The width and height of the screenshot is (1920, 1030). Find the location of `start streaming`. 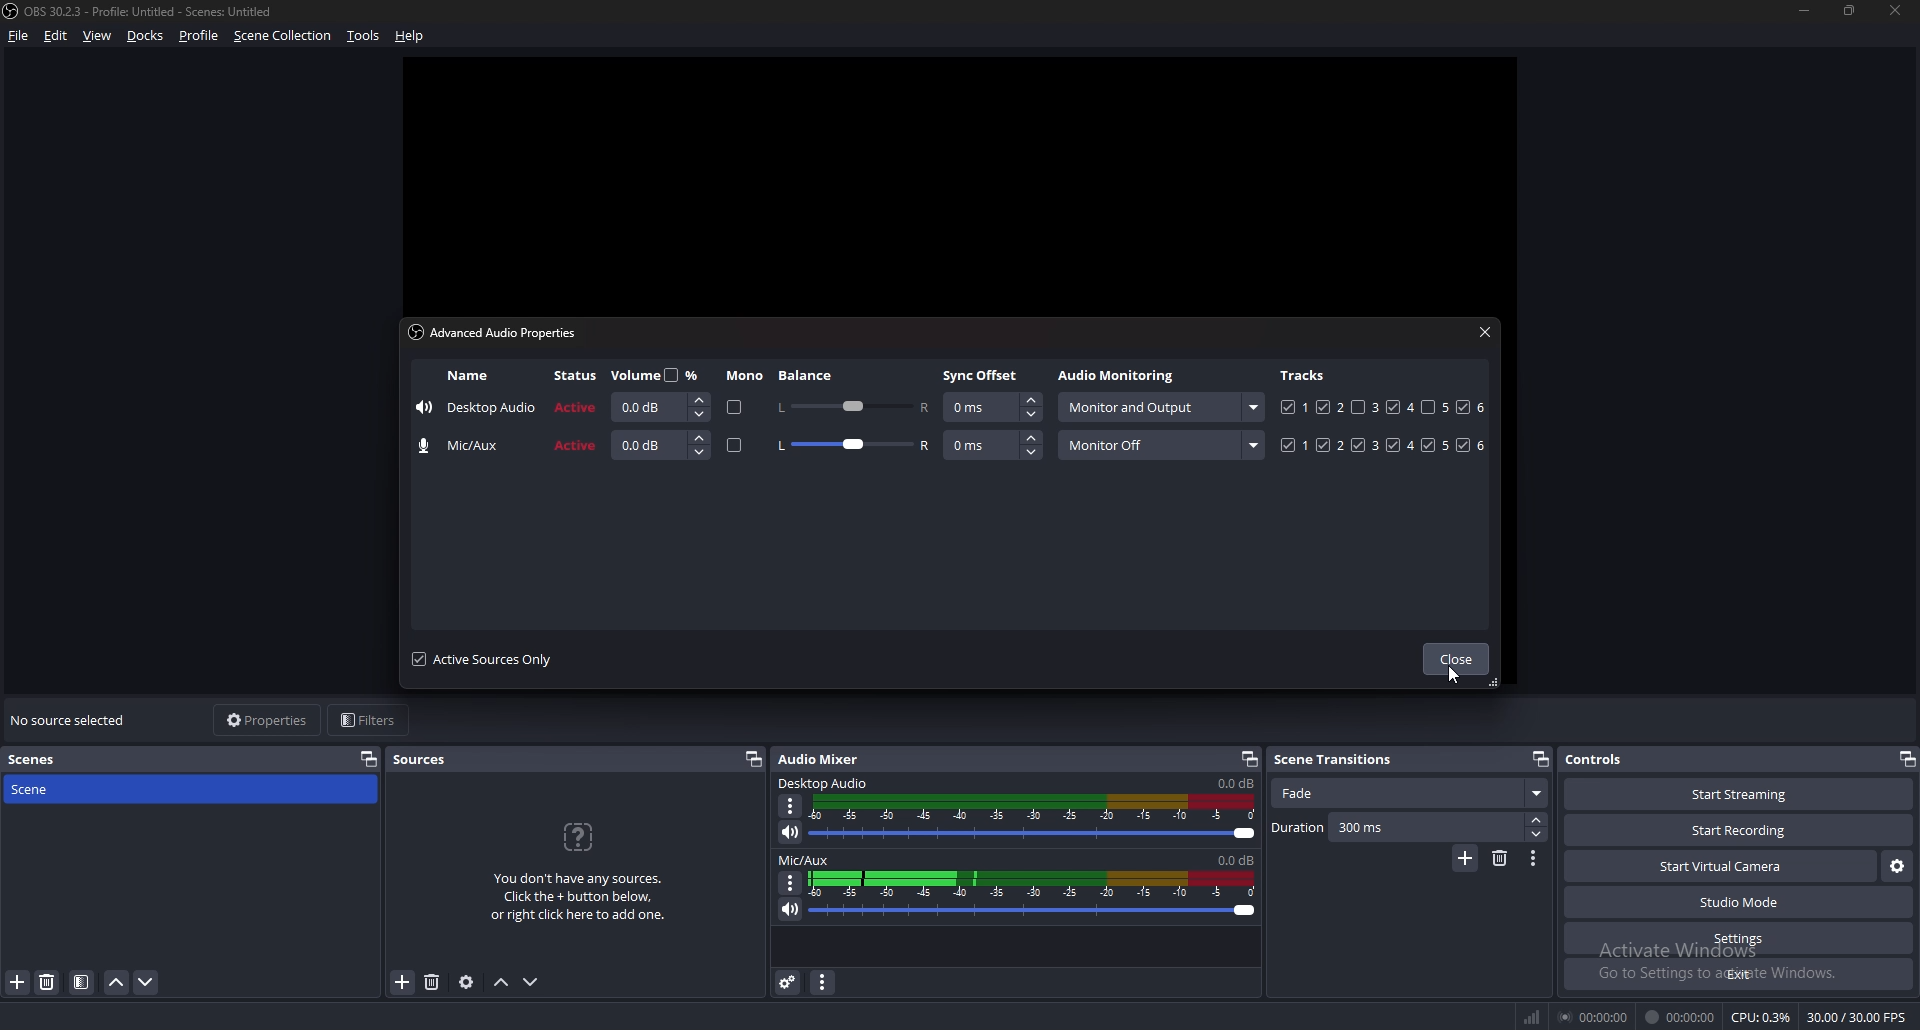

start streaming is located at coordinates (1727, 795).